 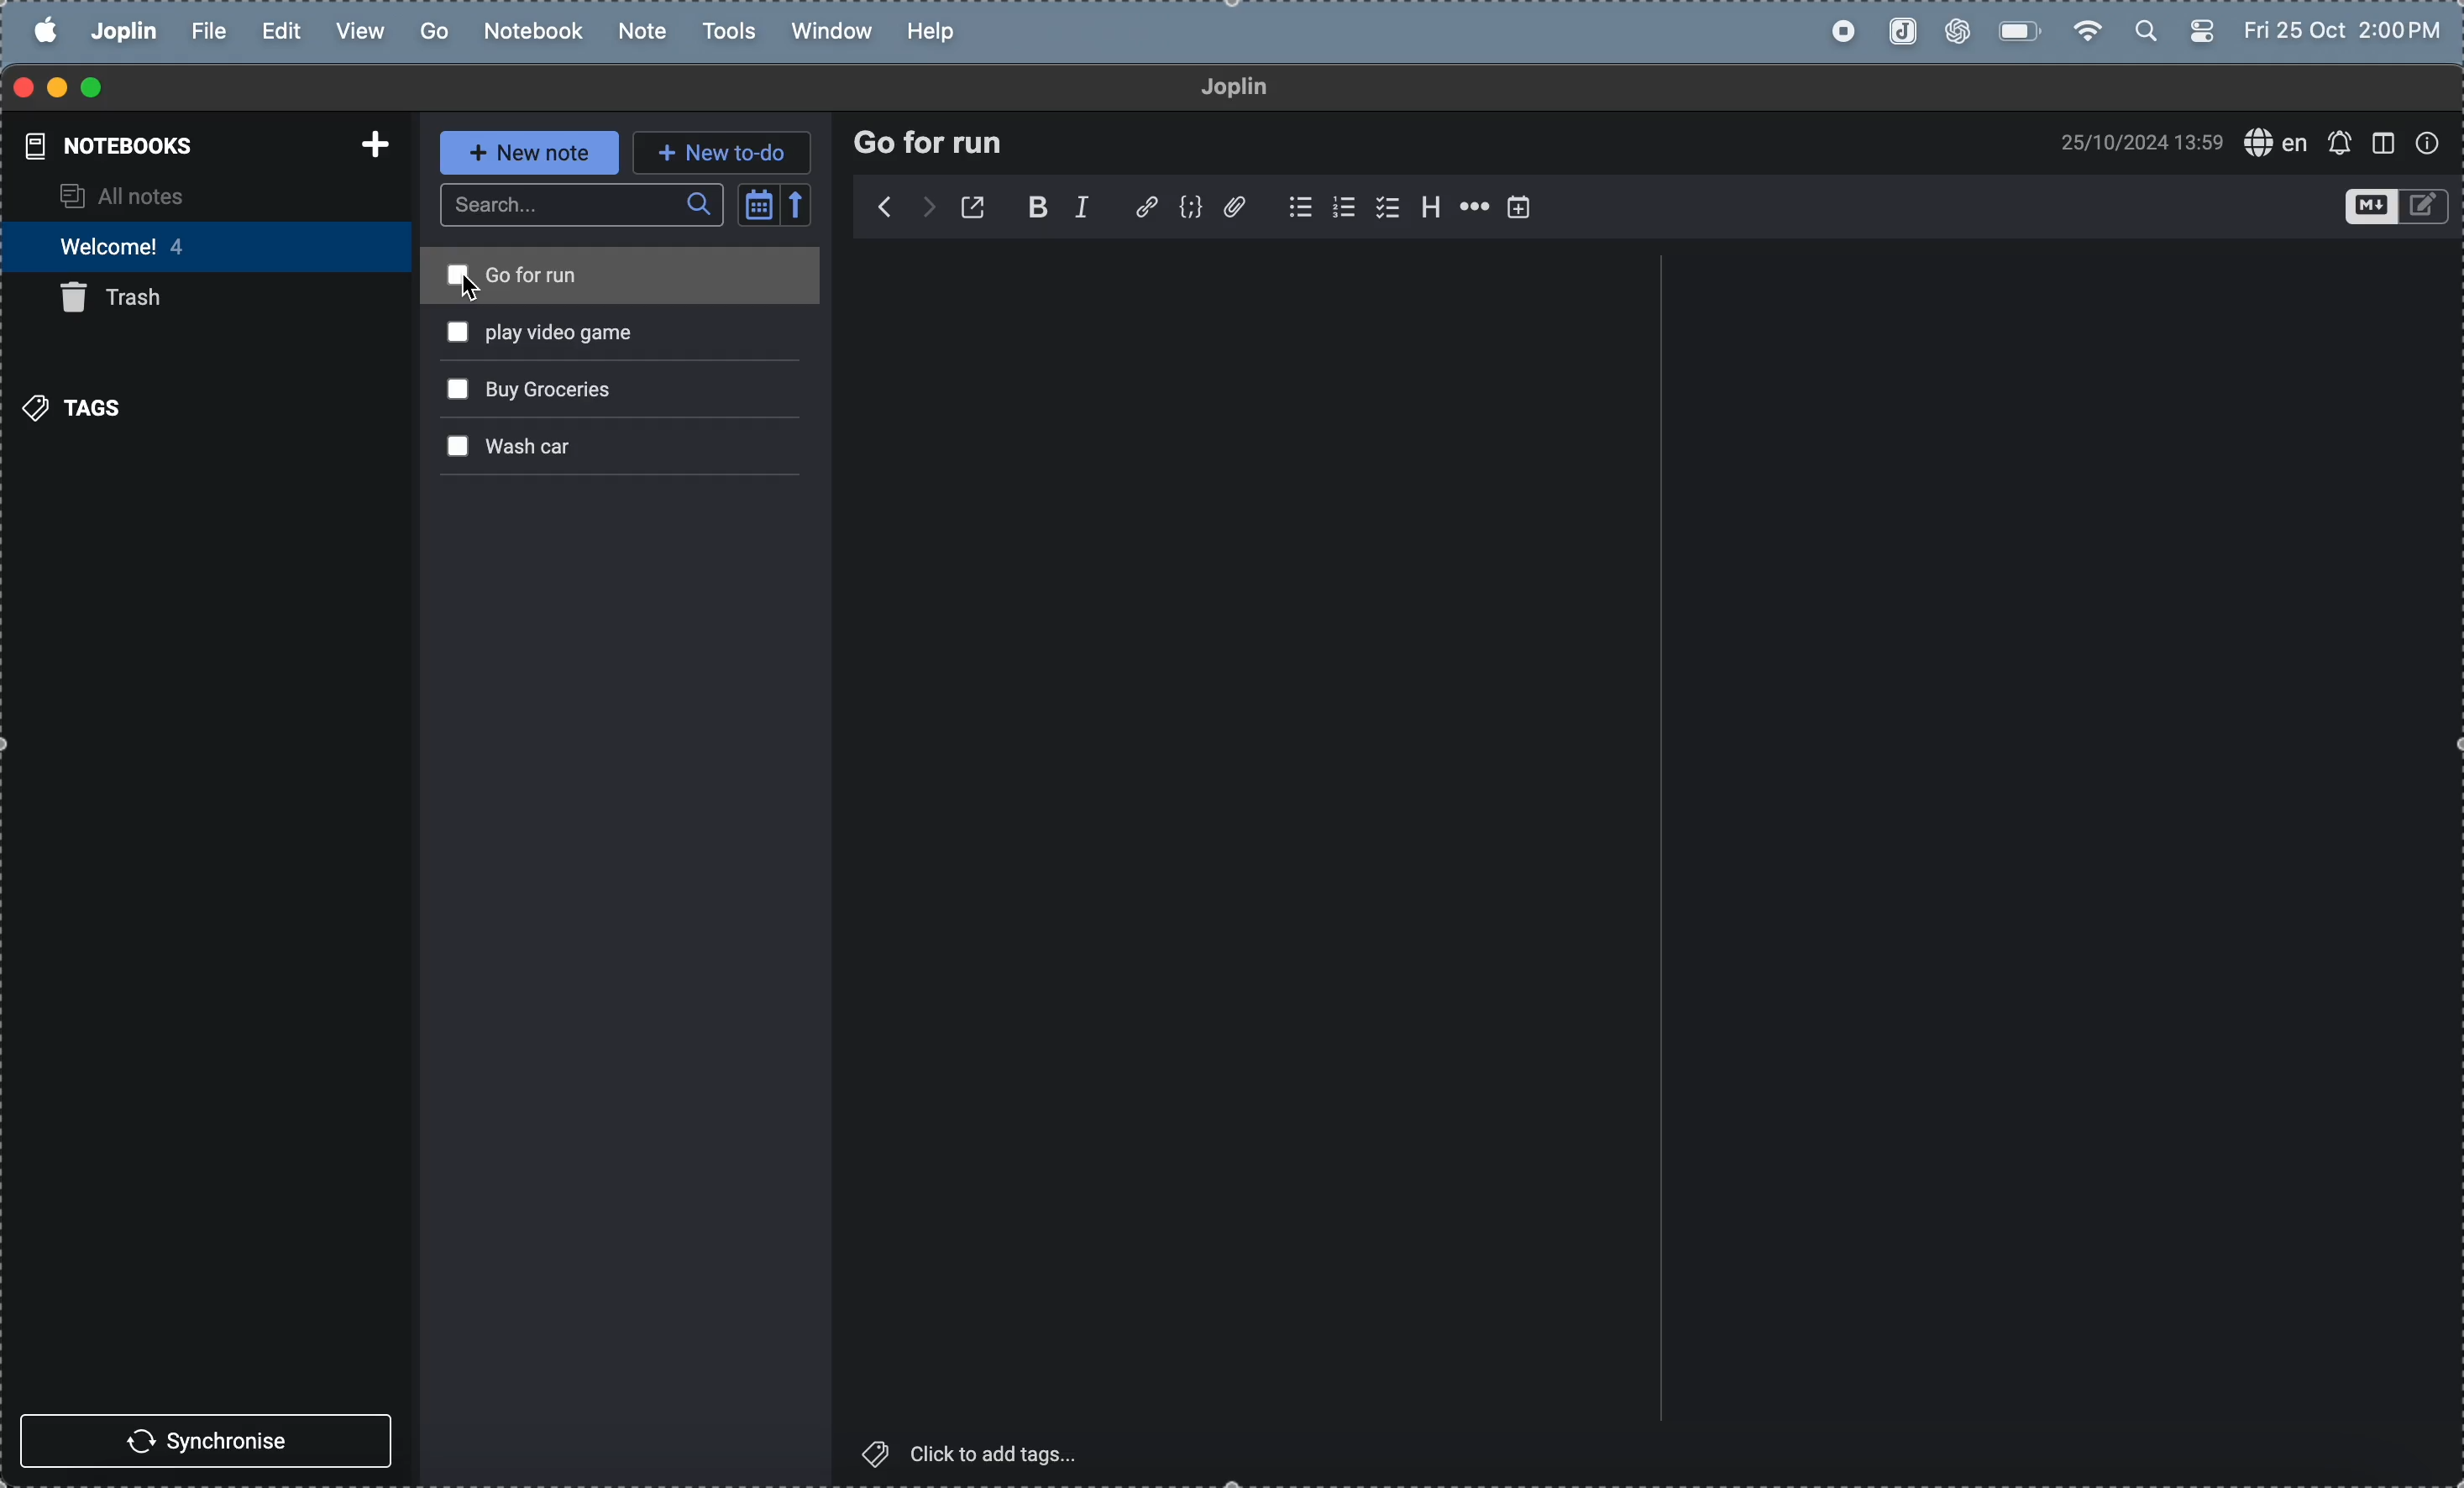 I want to click on notebooks, so click(x=199, y=142).